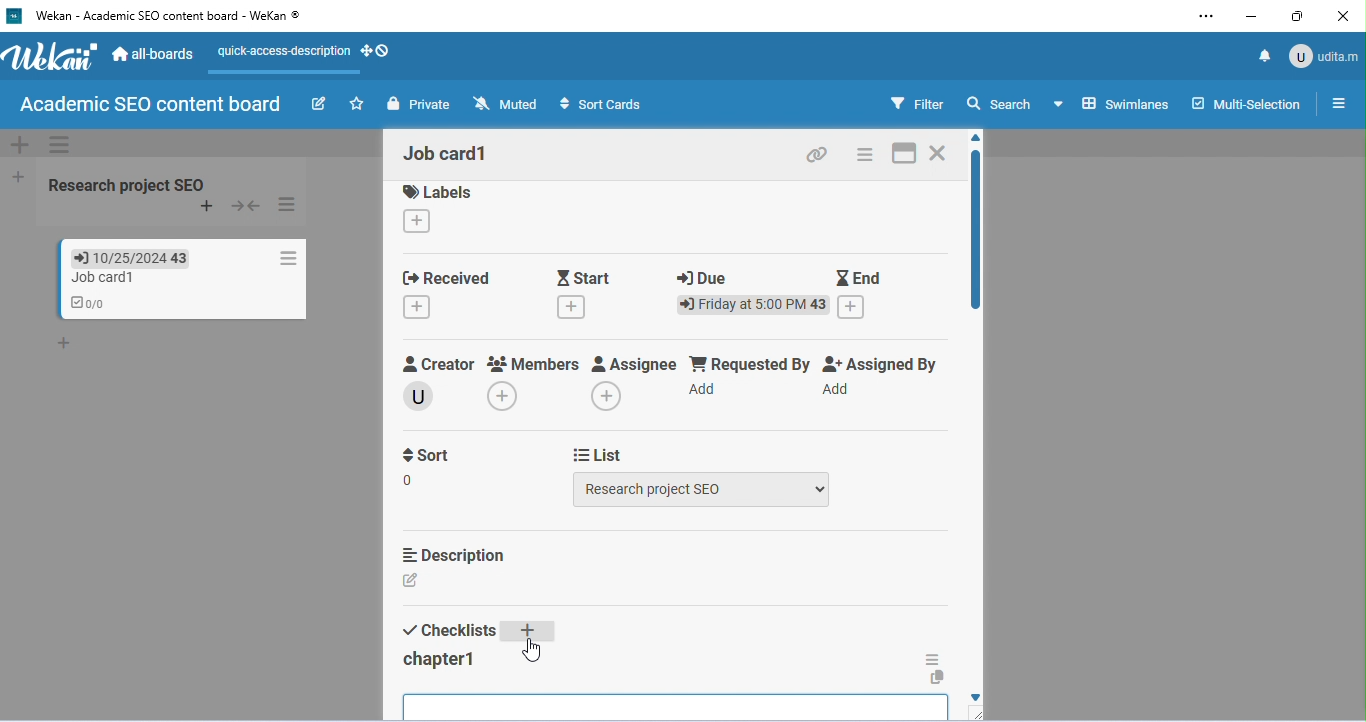  What do you see at coordinates (92, 278) in the screenshot?
I see `card name: Job card1` at bounding box center [92, 278].